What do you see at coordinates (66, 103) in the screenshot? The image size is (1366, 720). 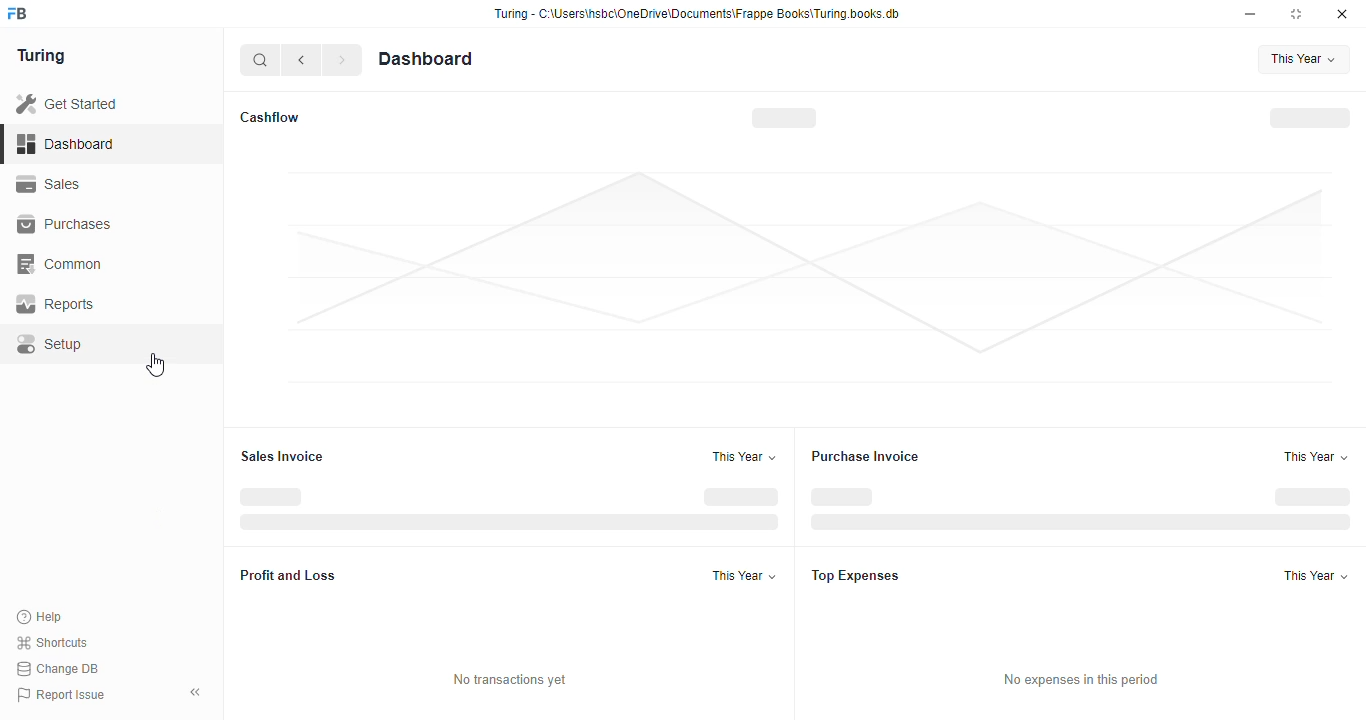 I see `get started` at bounding box center [66, 103].